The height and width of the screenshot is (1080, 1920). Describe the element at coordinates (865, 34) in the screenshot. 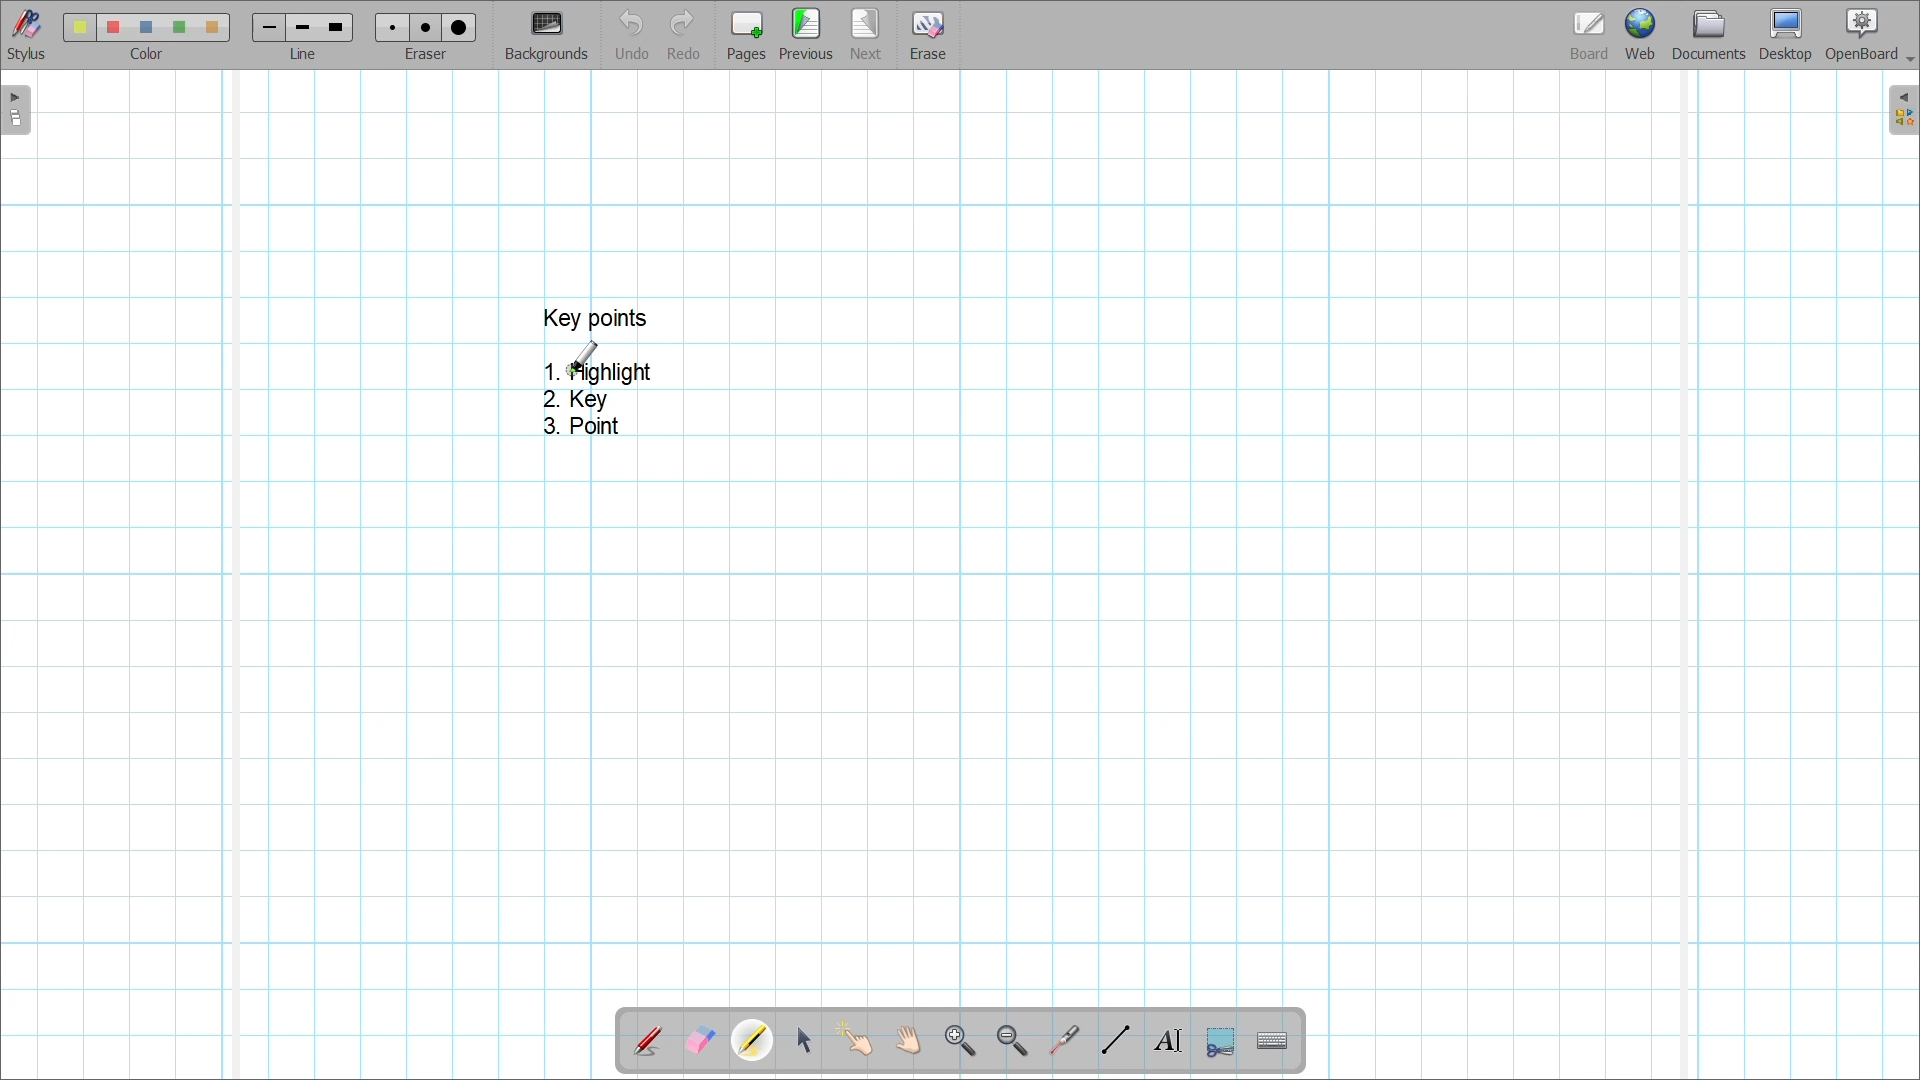

I see `Go to next page` at that location.